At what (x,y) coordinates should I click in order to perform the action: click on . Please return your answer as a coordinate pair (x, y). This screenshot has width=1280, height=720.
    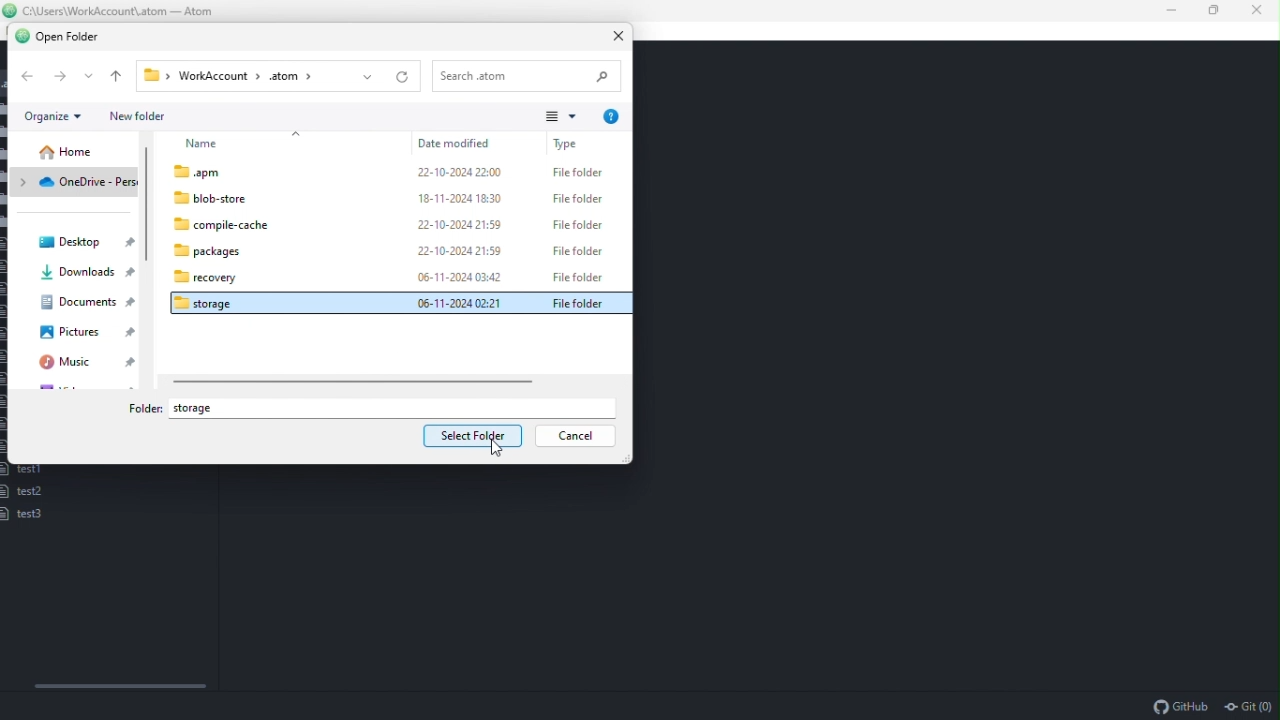
    Looking at the image, I should click on (61, 74).